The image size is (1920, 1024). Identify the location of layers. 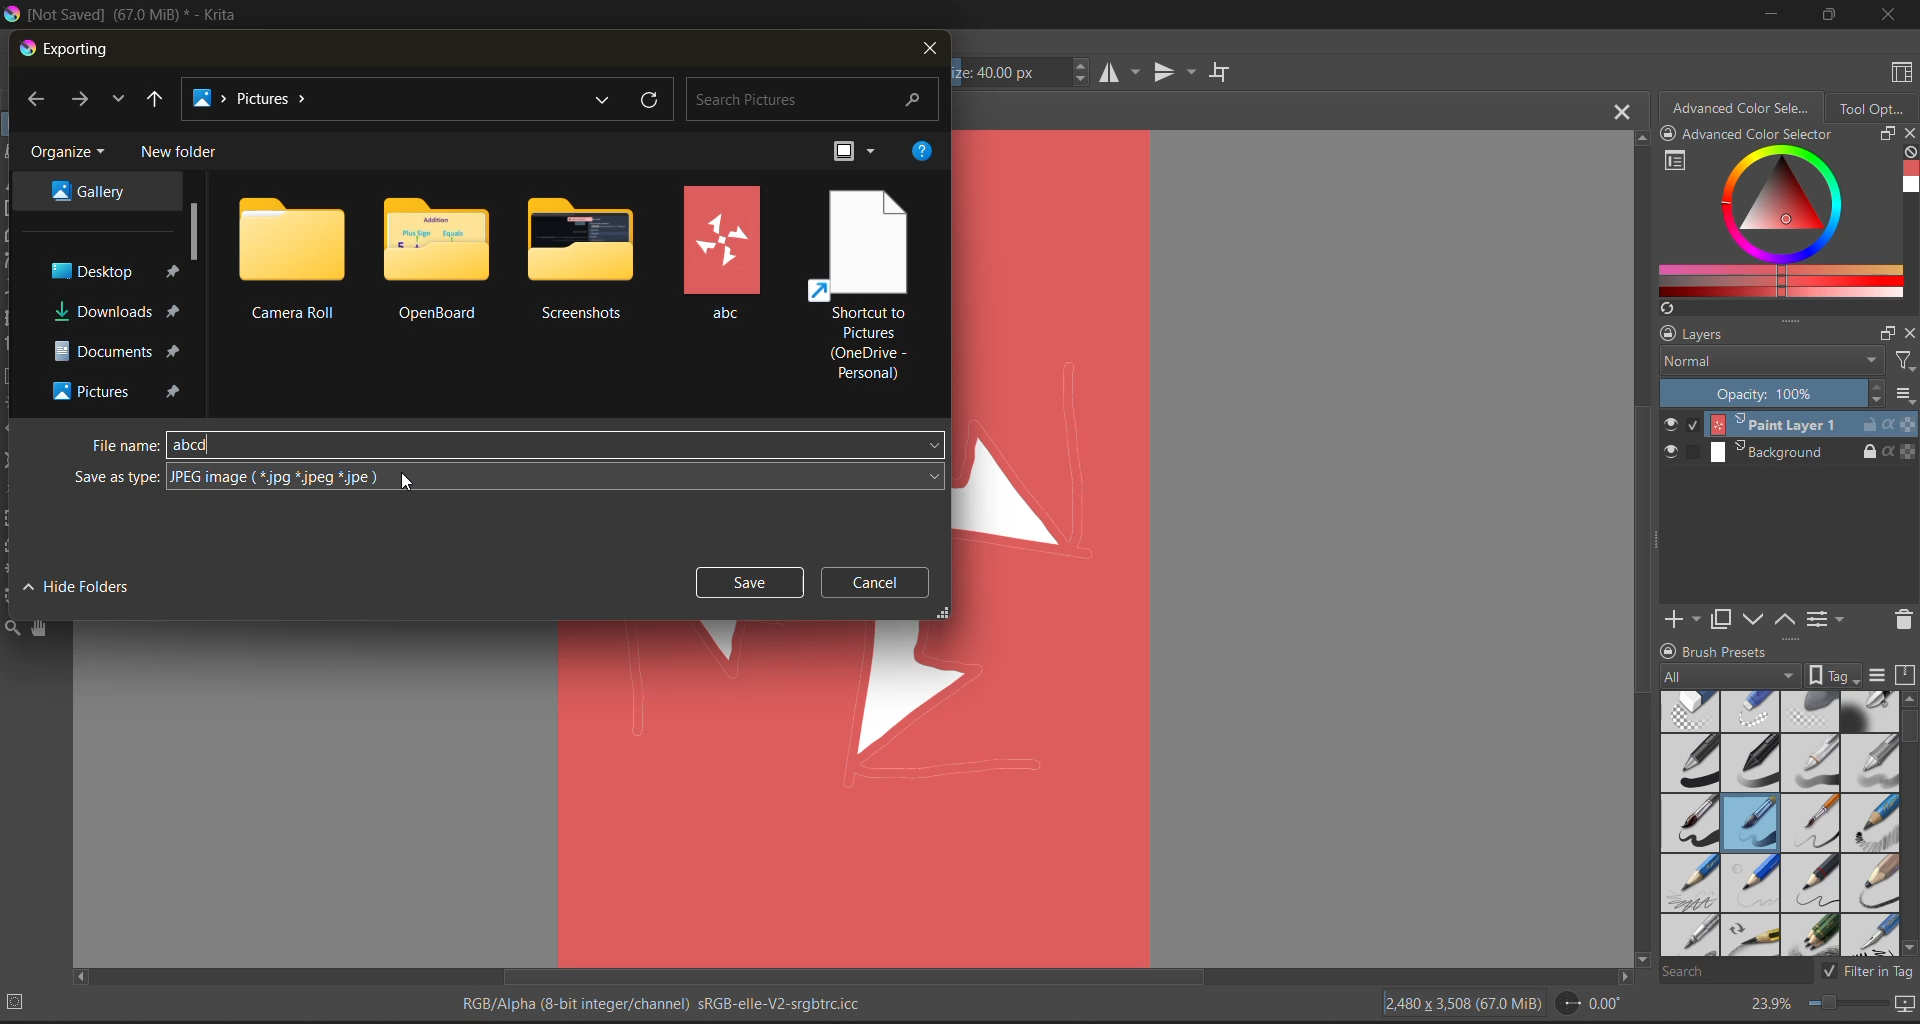
(1761, 336).